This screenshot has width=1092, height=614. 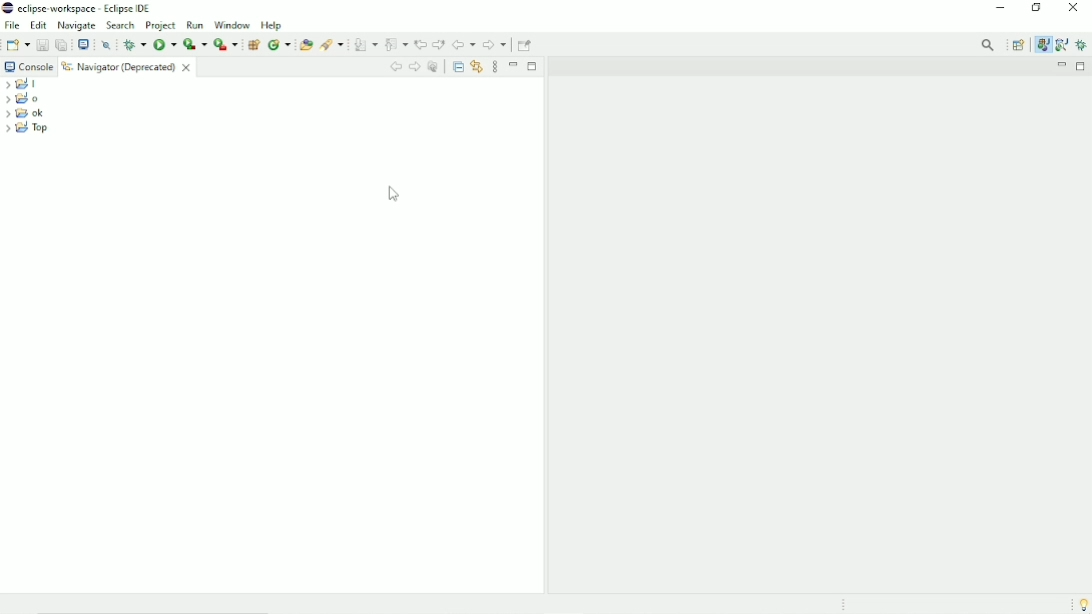 What do you see at coordinates (1074, 11) in the screenshot?
I see `Close` at bounding box center [1074, 11].